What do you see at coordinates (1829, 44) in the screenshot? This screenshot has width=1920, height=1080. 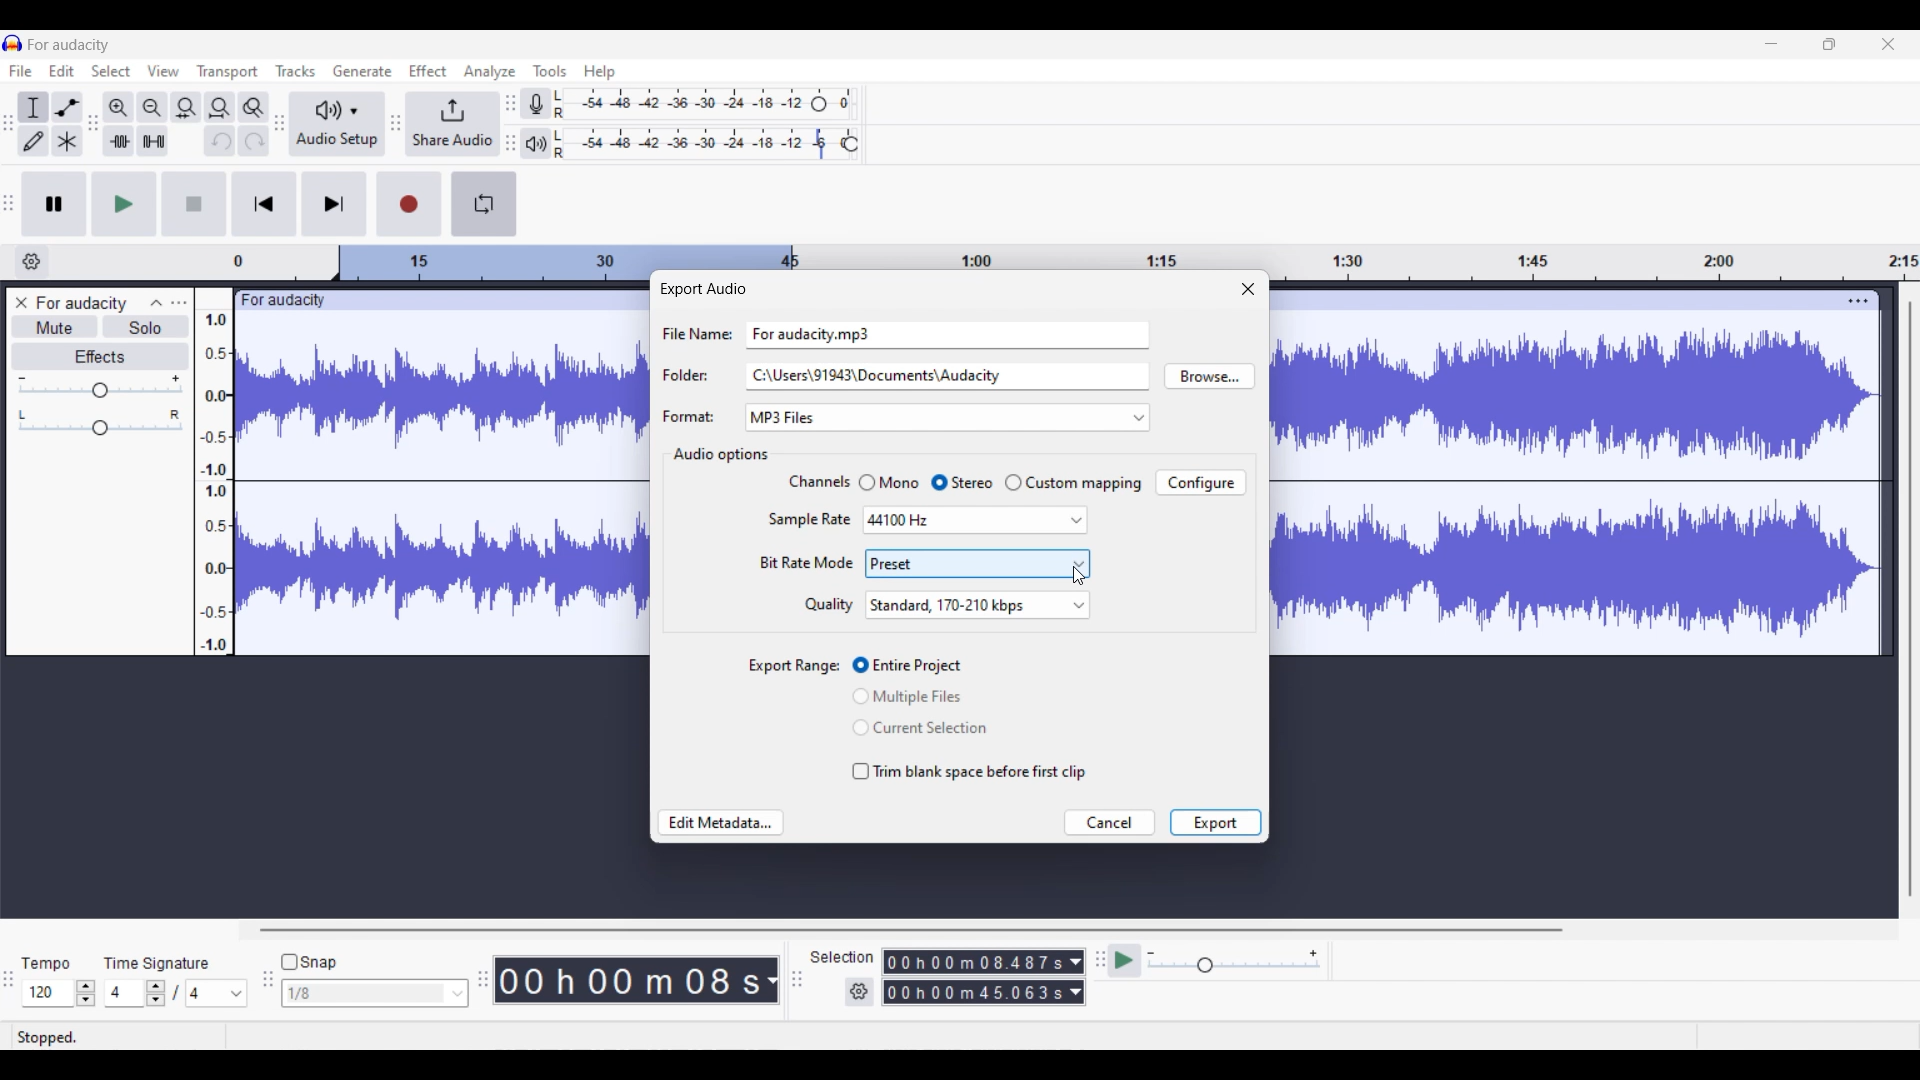 I see `Show in smaller tab` at bounding box center [1829, 44].